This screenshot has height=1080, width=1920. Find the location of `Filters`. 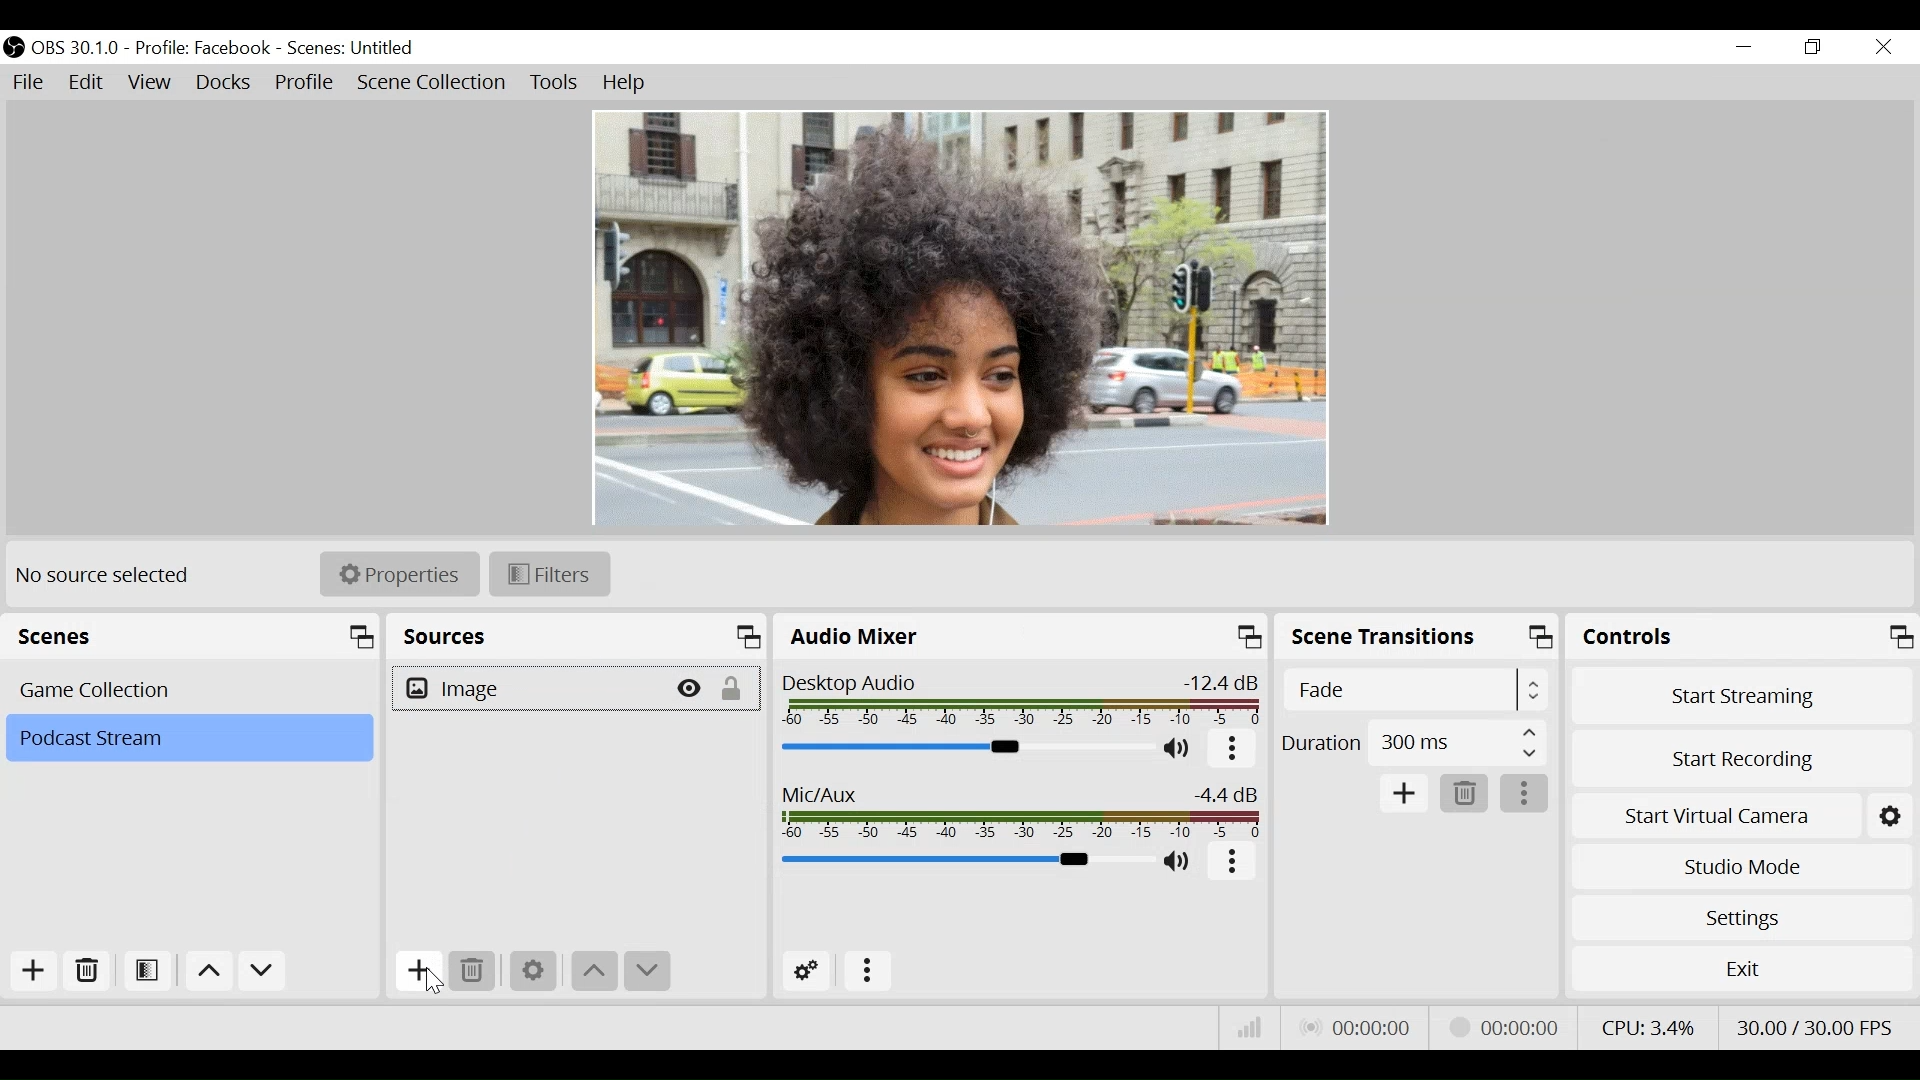

Filters is located at coordinates (549, 573).